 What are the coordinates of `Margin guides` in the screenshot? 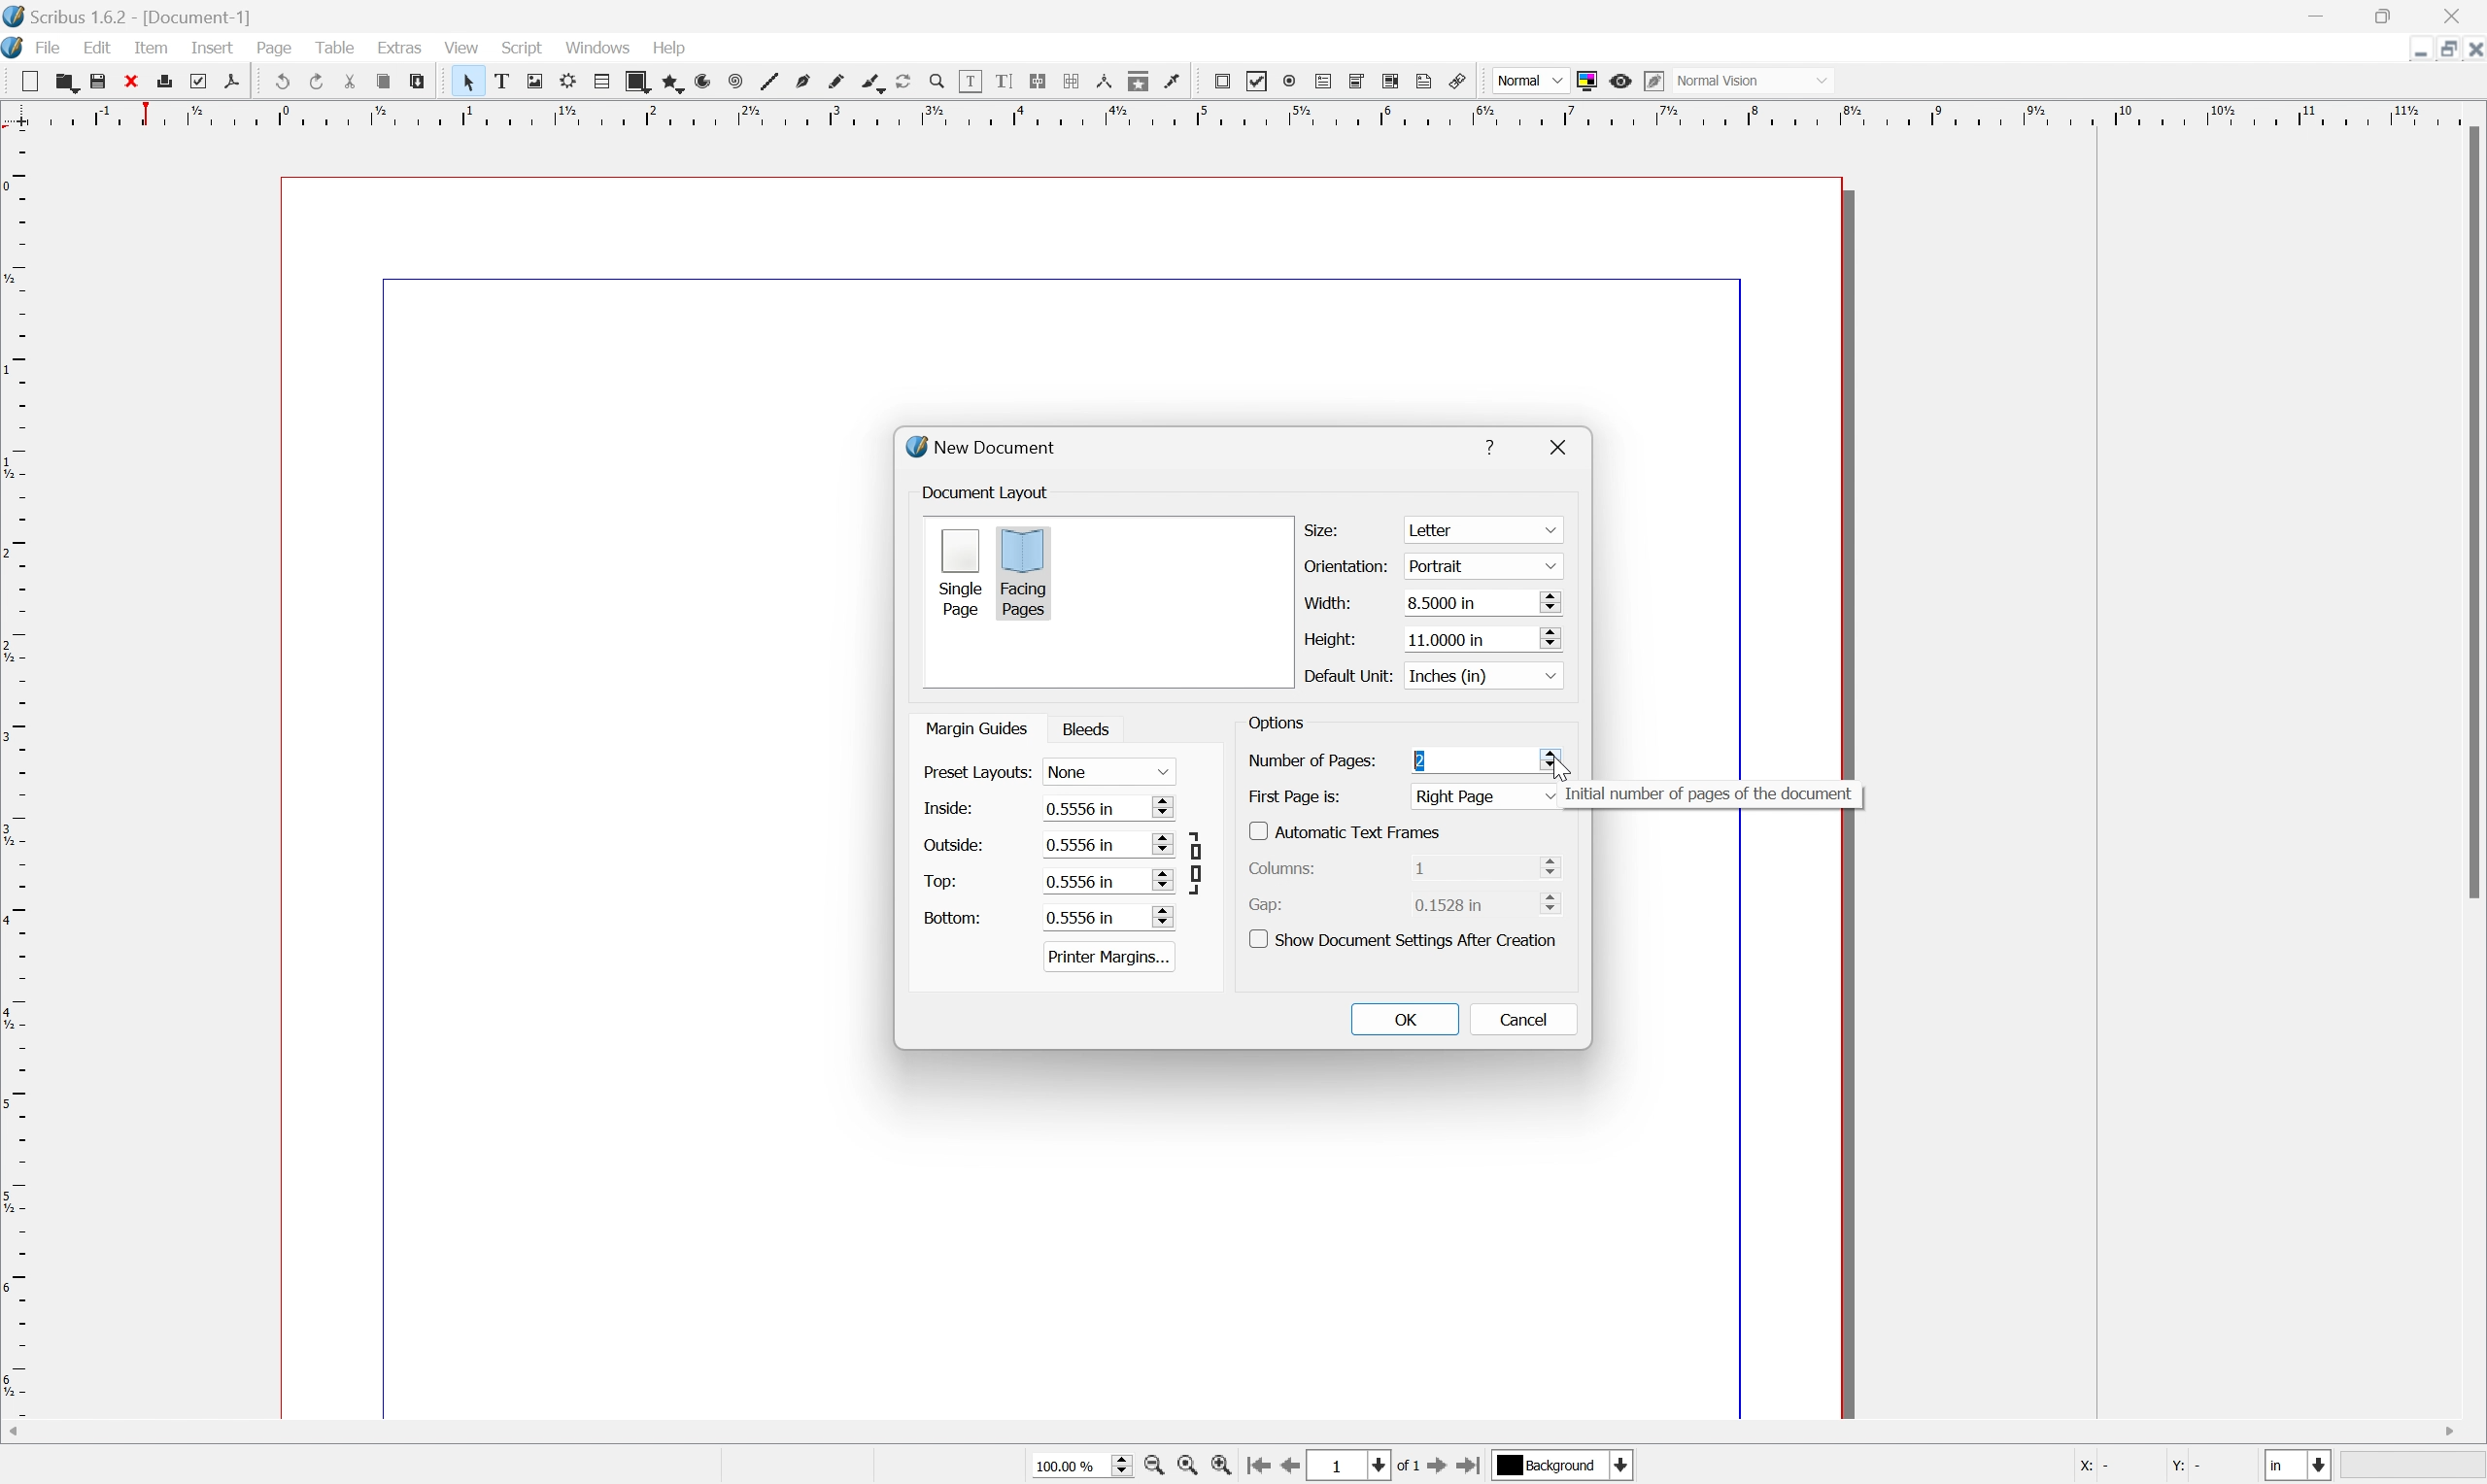 It's located at (974, 727).